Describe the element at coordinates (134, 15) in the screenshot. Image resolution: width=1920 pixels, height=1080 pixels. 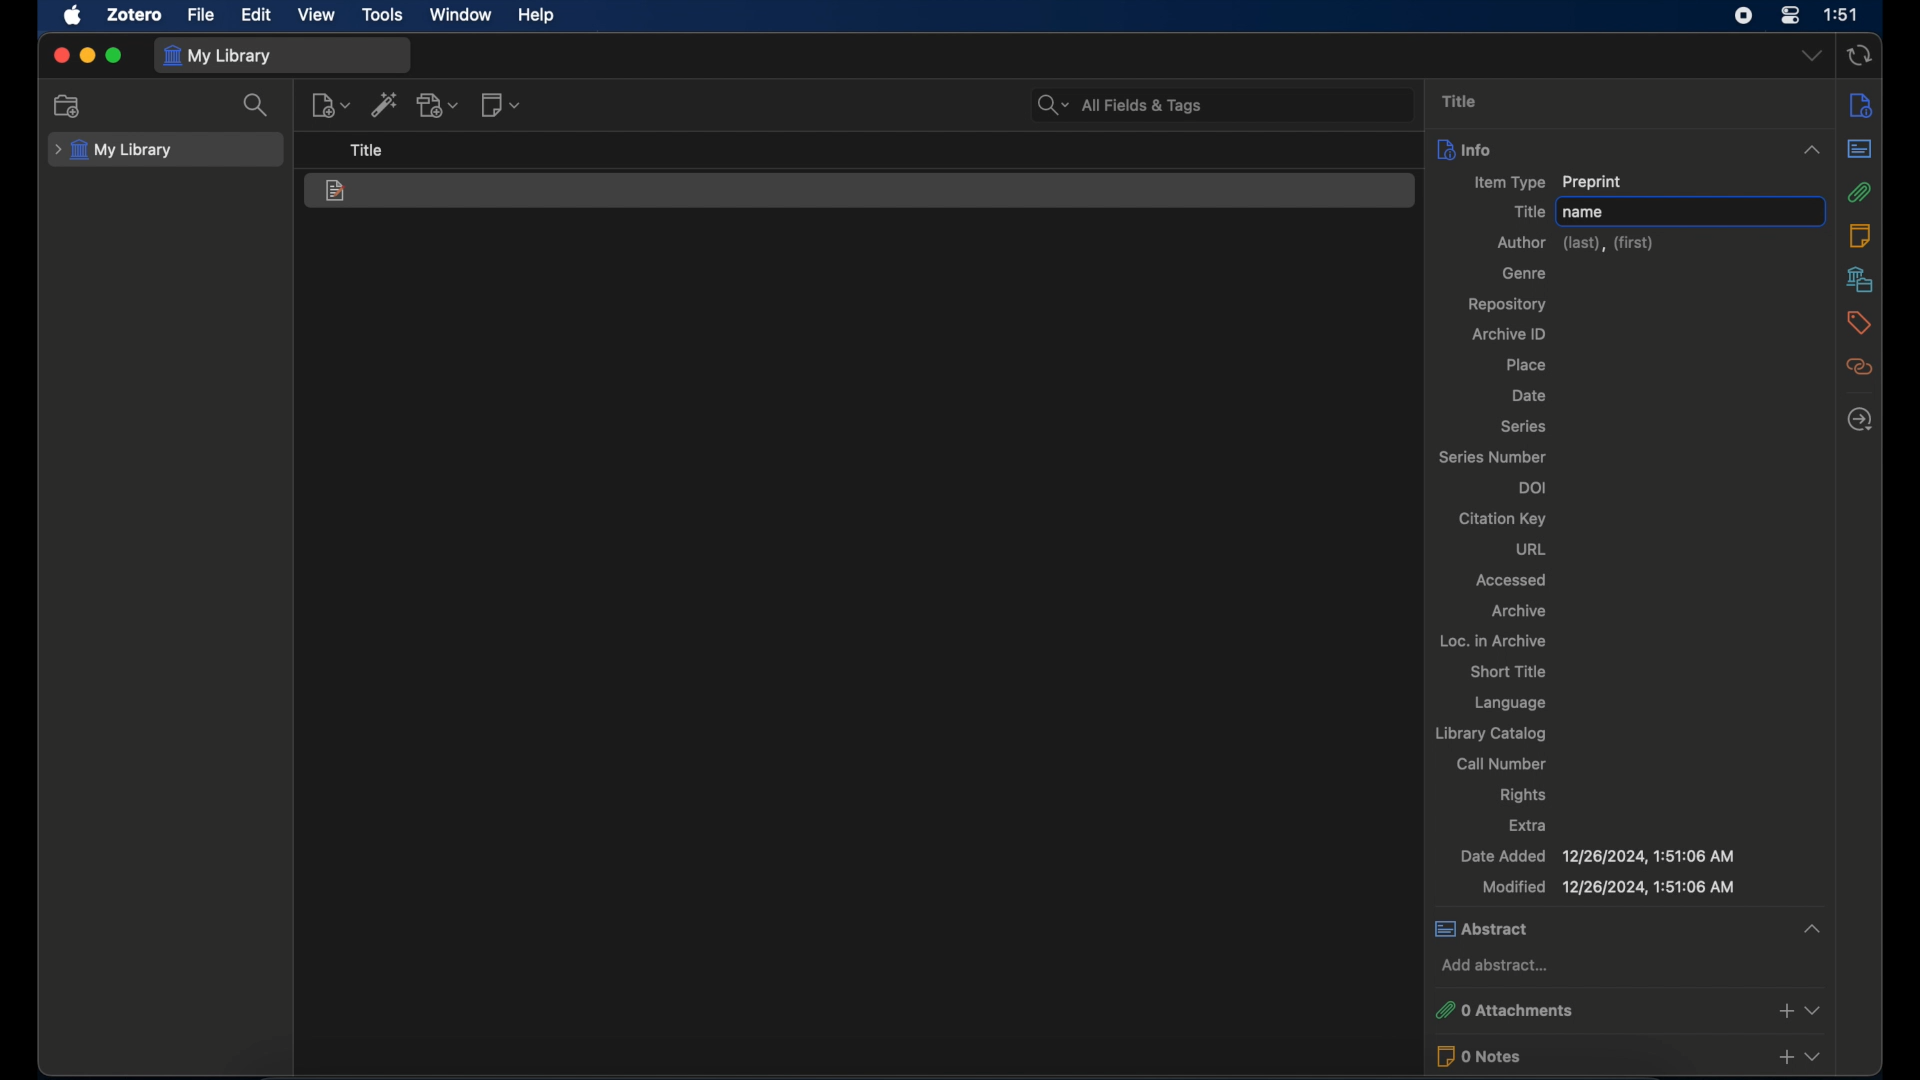
I see `zotero` at that location.